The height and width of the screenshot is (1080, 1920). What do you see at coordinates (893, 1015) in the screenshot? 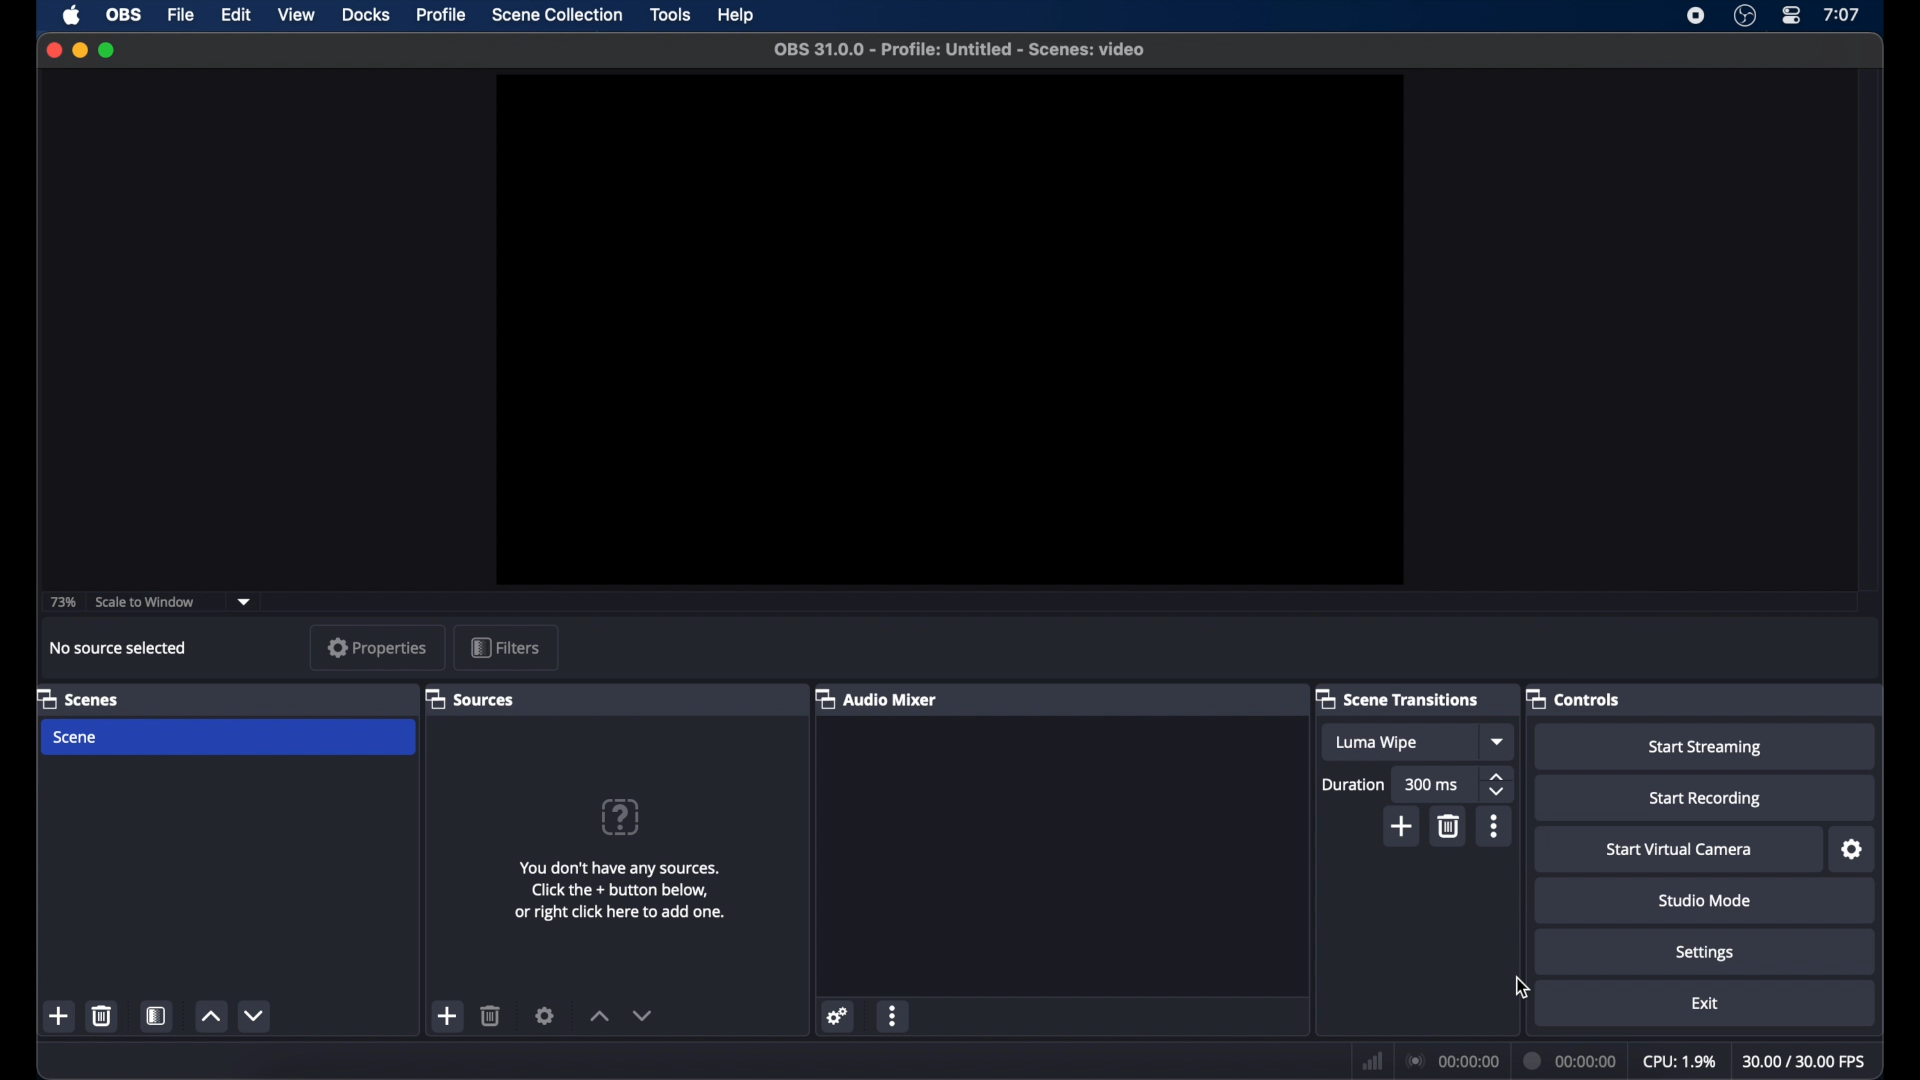
I see `more options` at bounding box center [893, 1015].